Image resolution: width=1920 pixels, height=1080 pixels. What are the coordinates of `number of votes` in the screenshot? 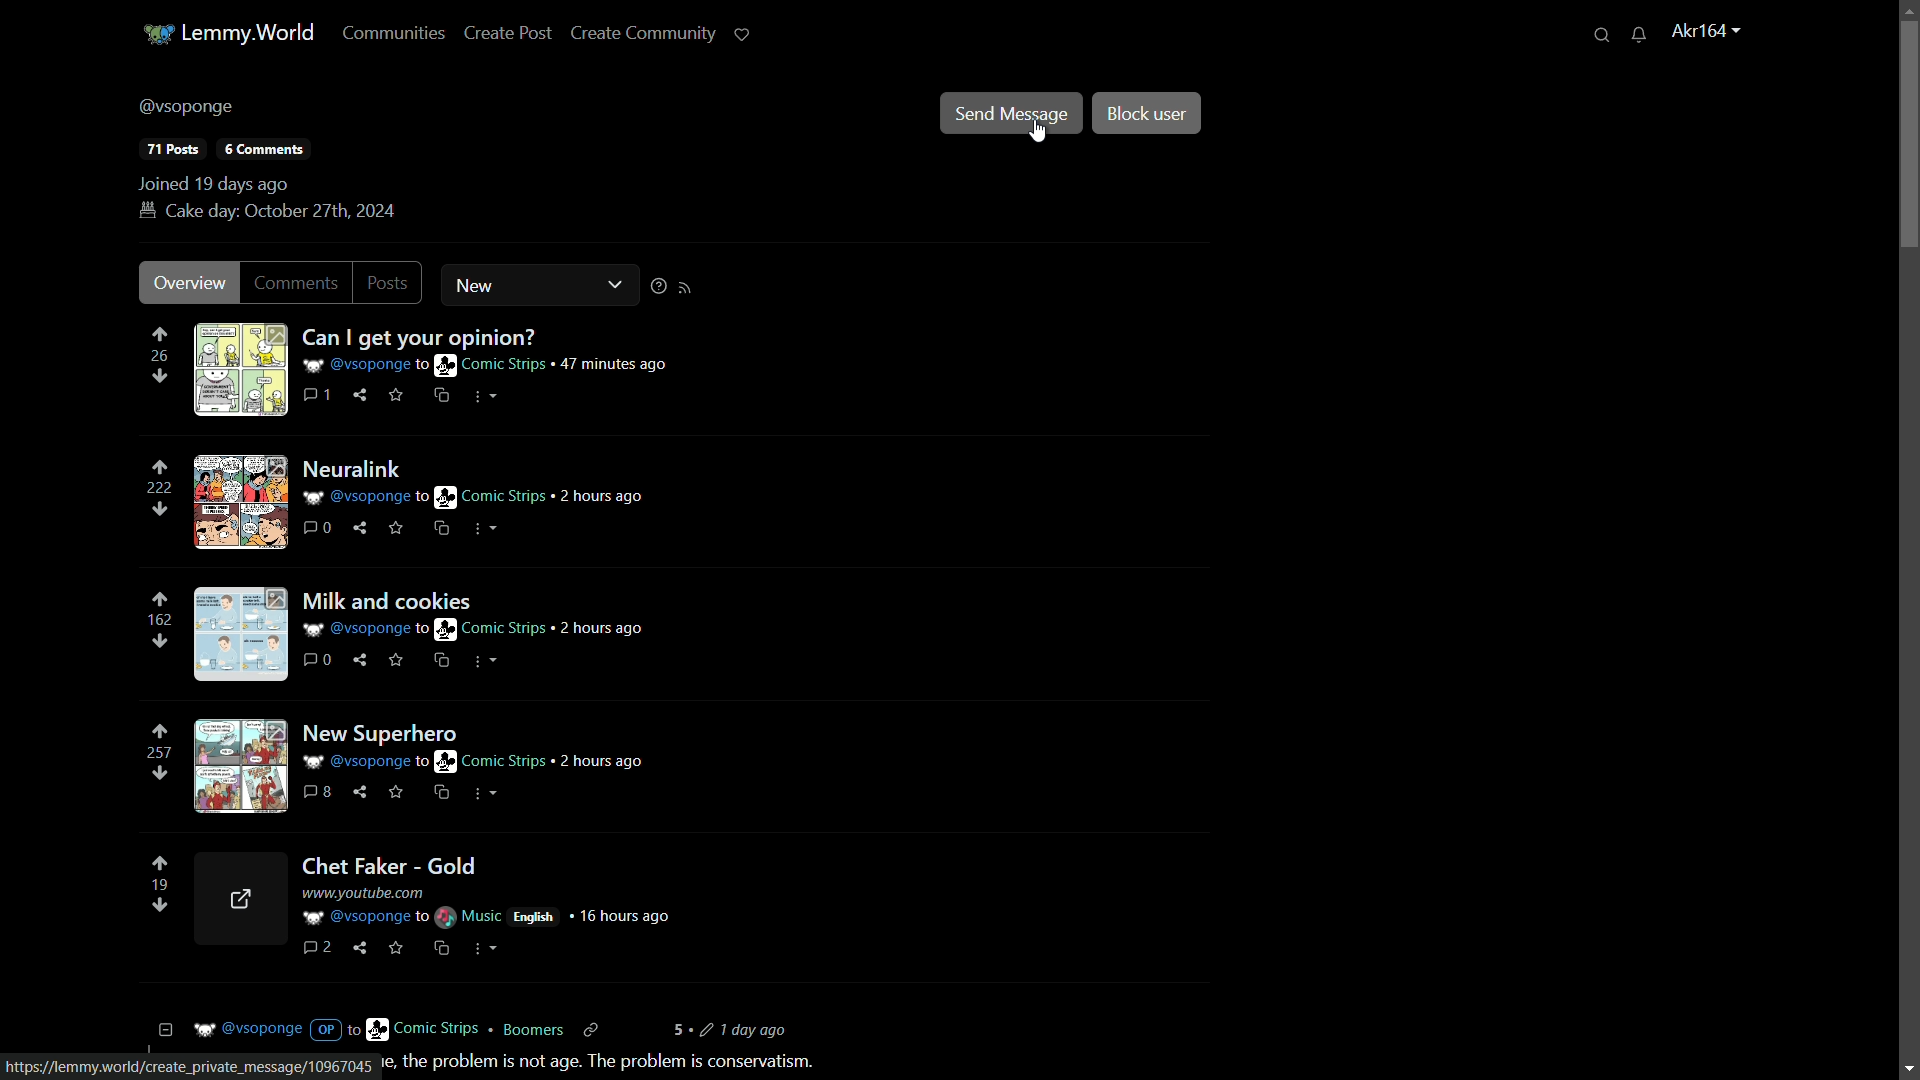 It's located at (163, 619).